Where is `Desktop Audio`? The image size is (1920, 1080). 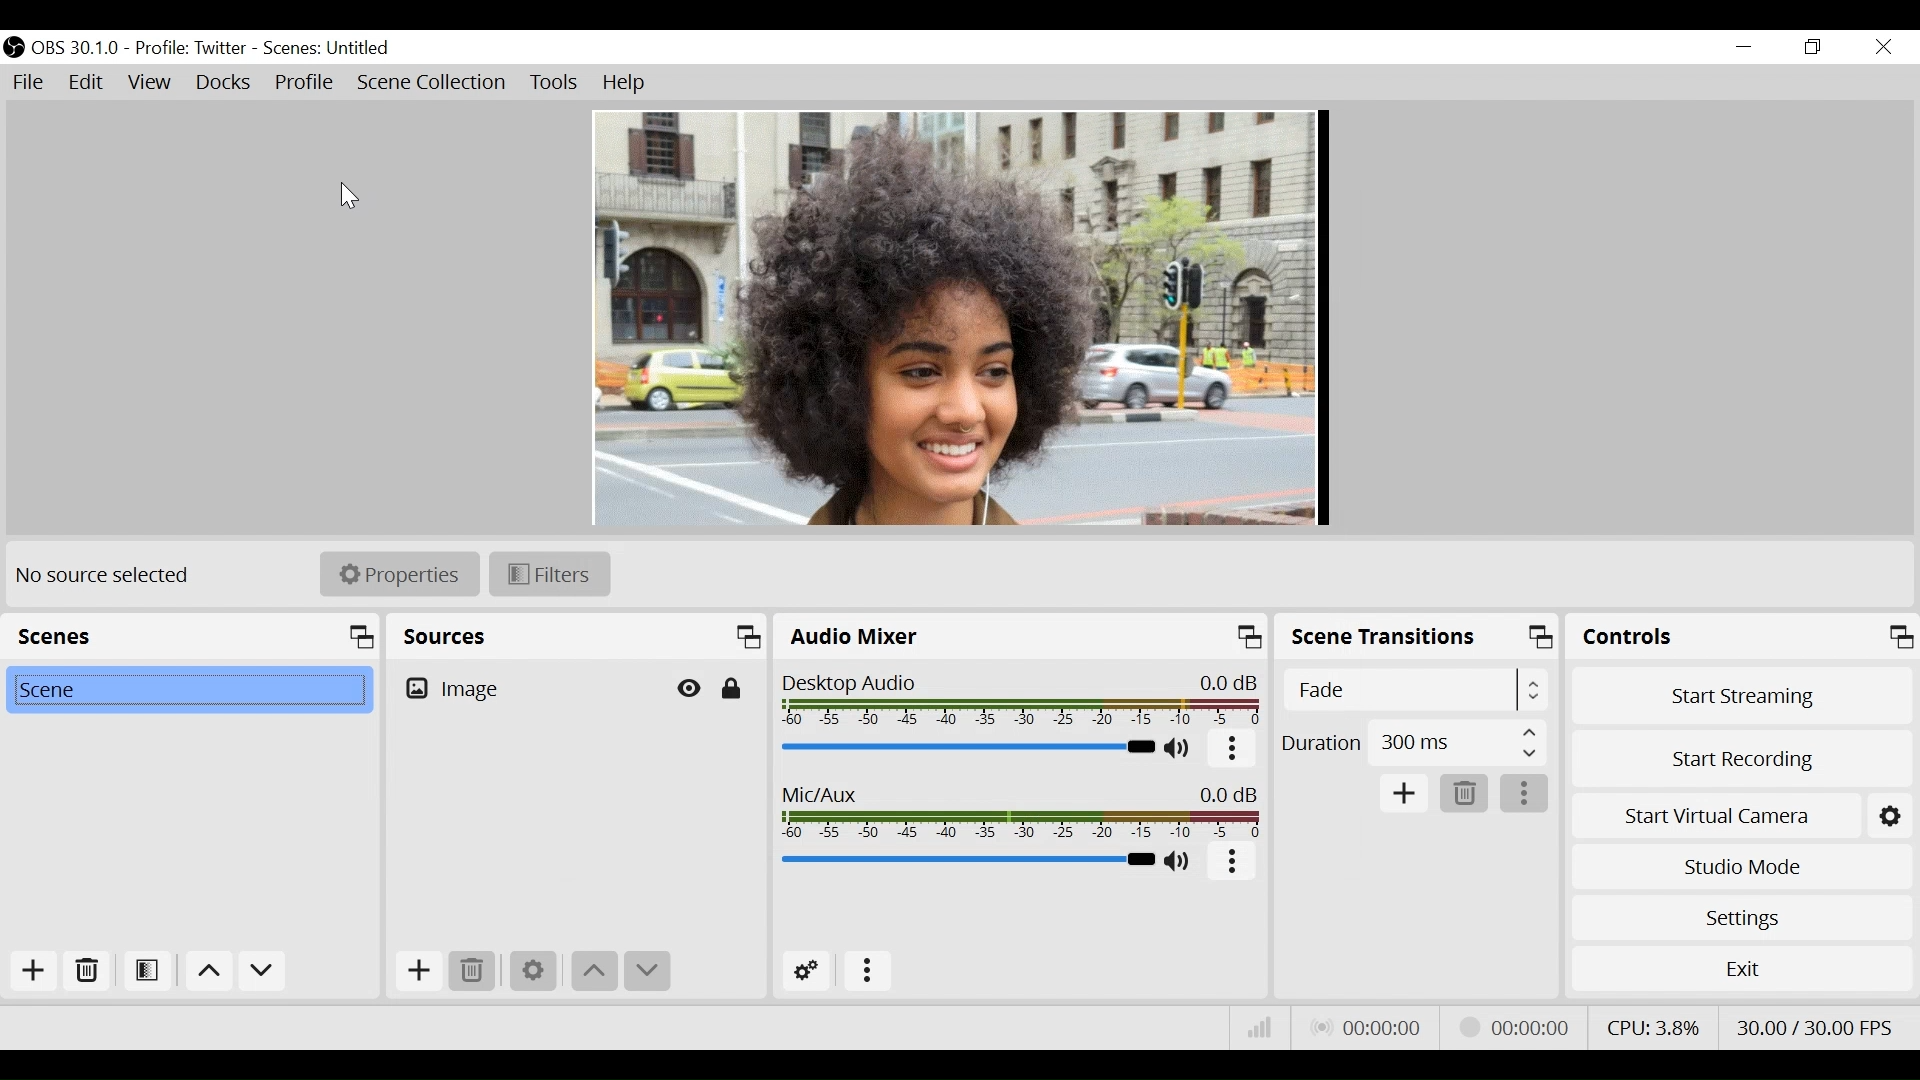 Desktop Audio is located at coordinates (1023, 702).